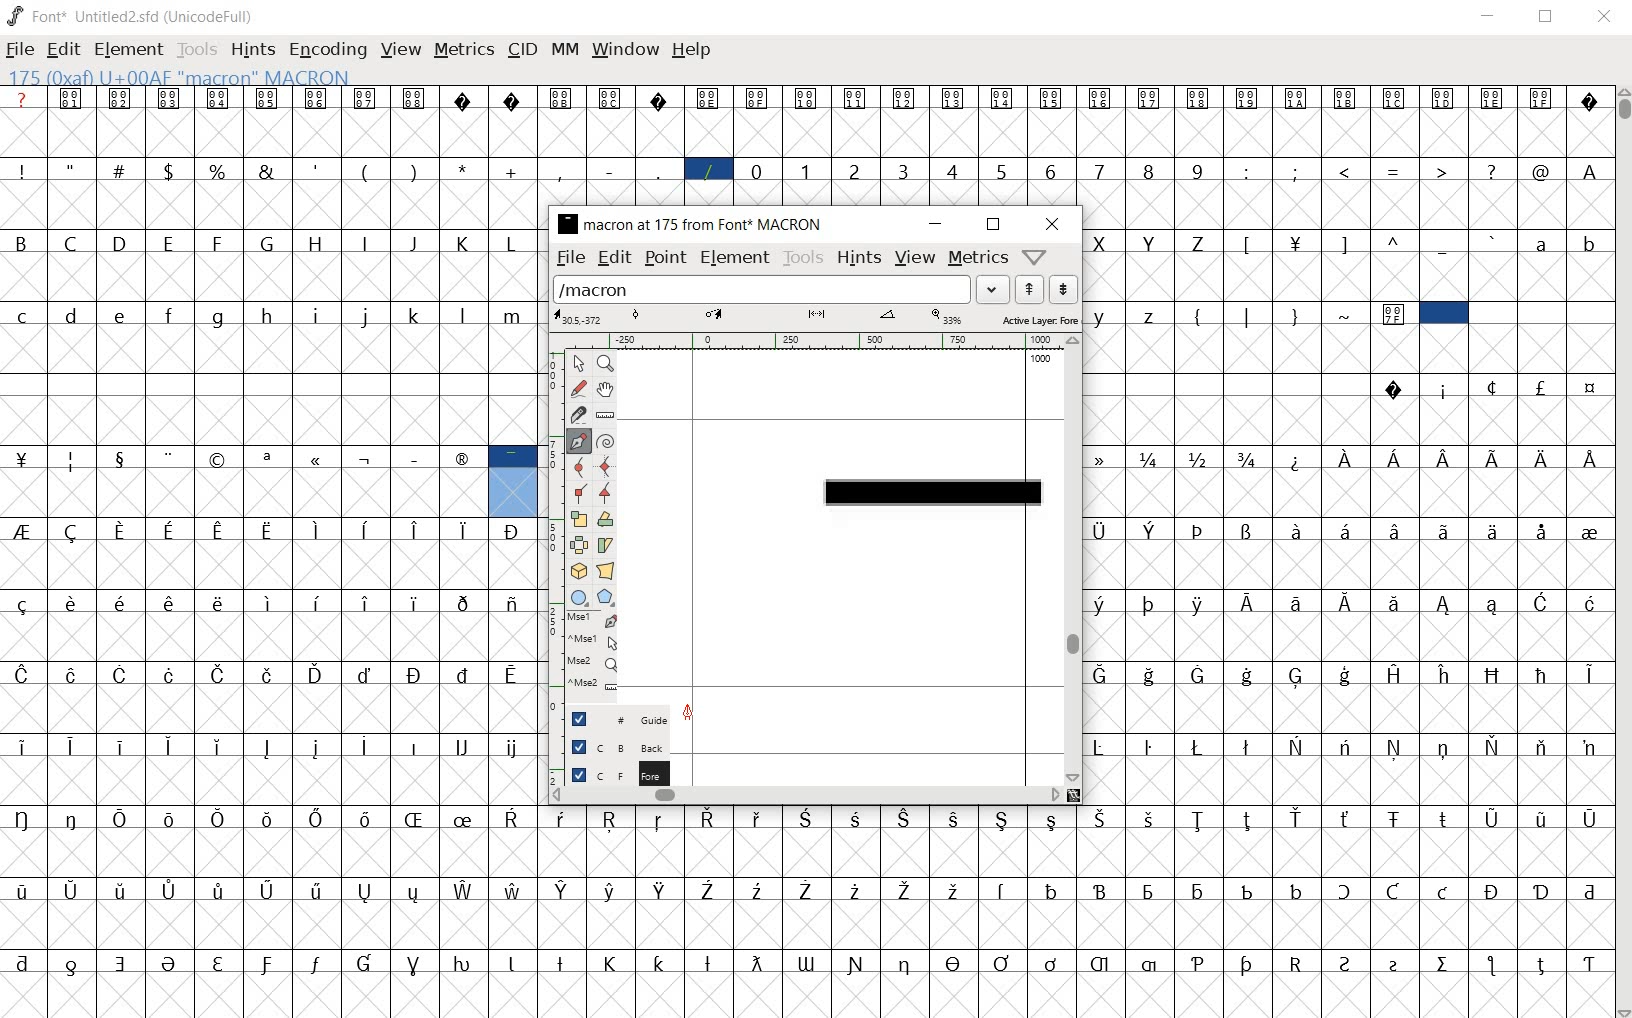 The image size is (1632, 1018). What do you see at coordinates (662, 963) in the screenshot?
I see `Symbol` at bounding box center [662, 963].